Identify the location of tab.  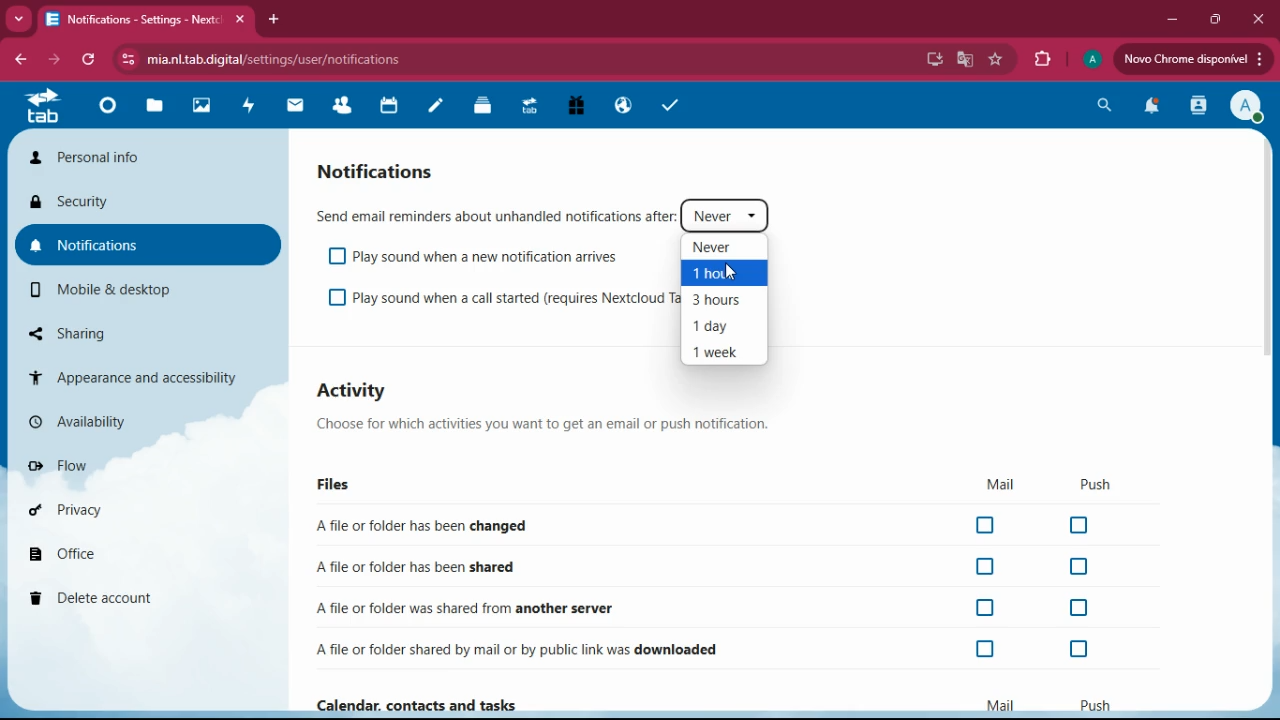
(42, 106).